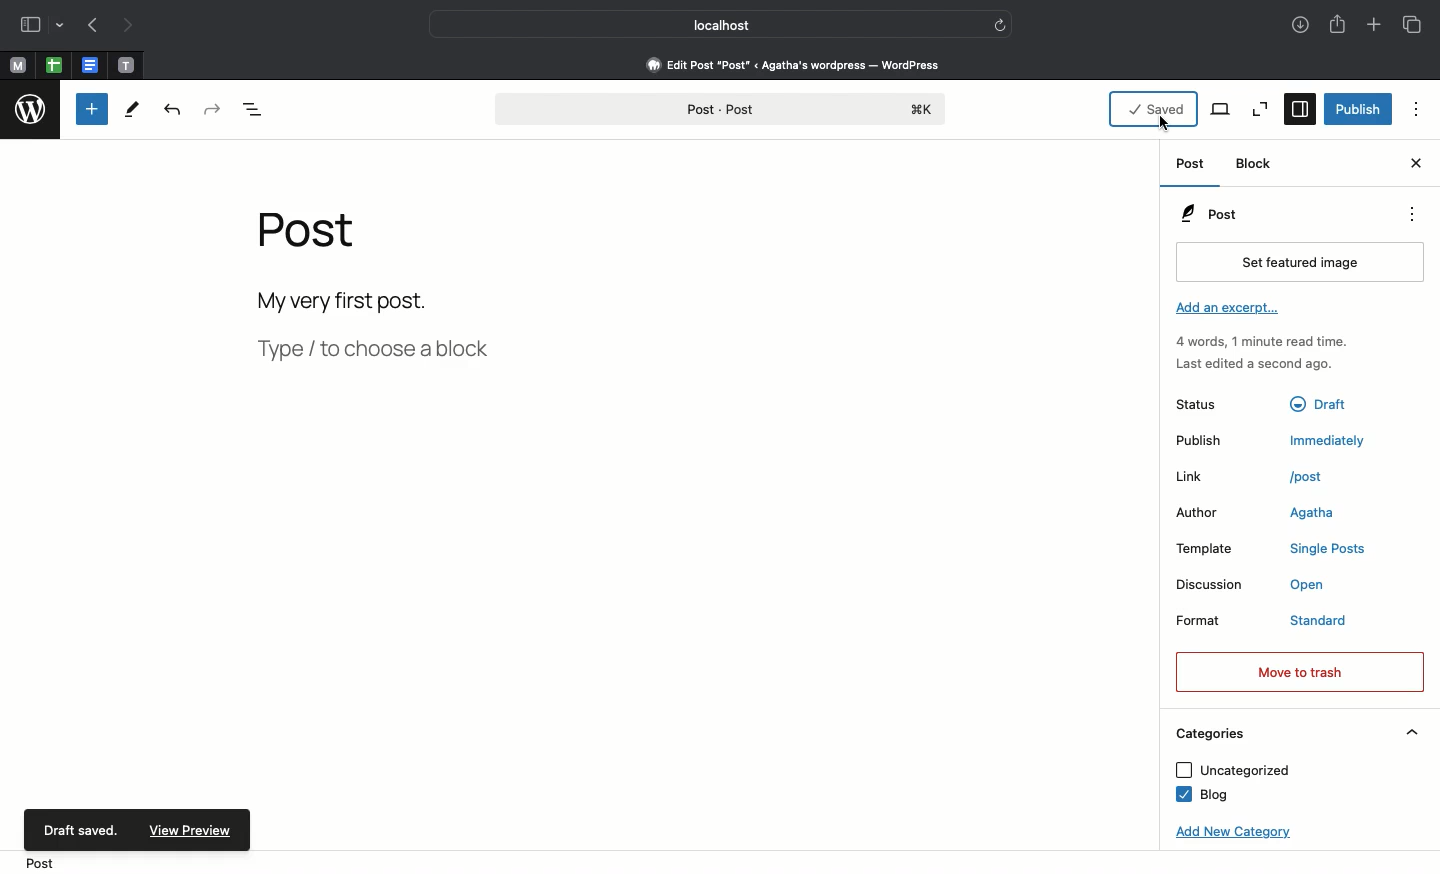 This screenshot has height=874, width=1440. What do you see at coordinates (1208, 734) in the screenshot?
I see `Categories` at bounding box center [1208, 734].